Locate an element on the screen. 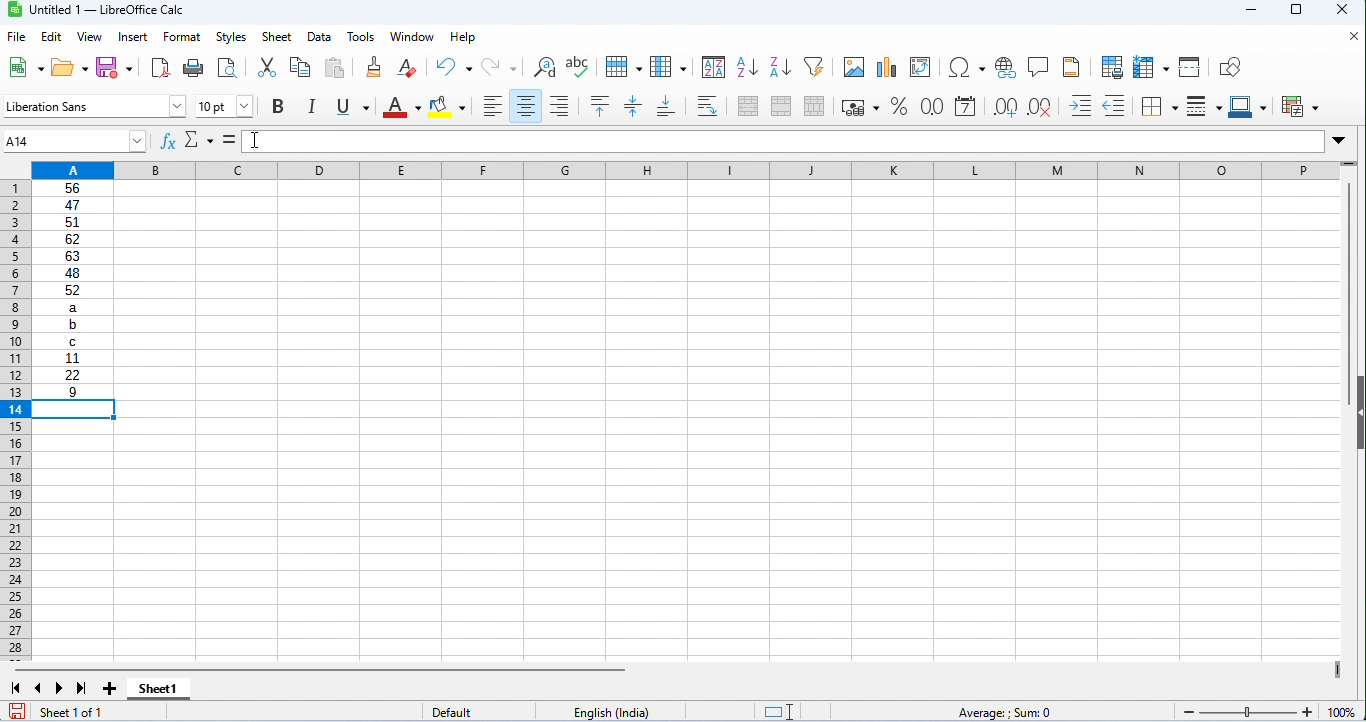 The width and height of the screenshot is (1366, 722). Vertical slide bar is located at coordinates (1350, 294).